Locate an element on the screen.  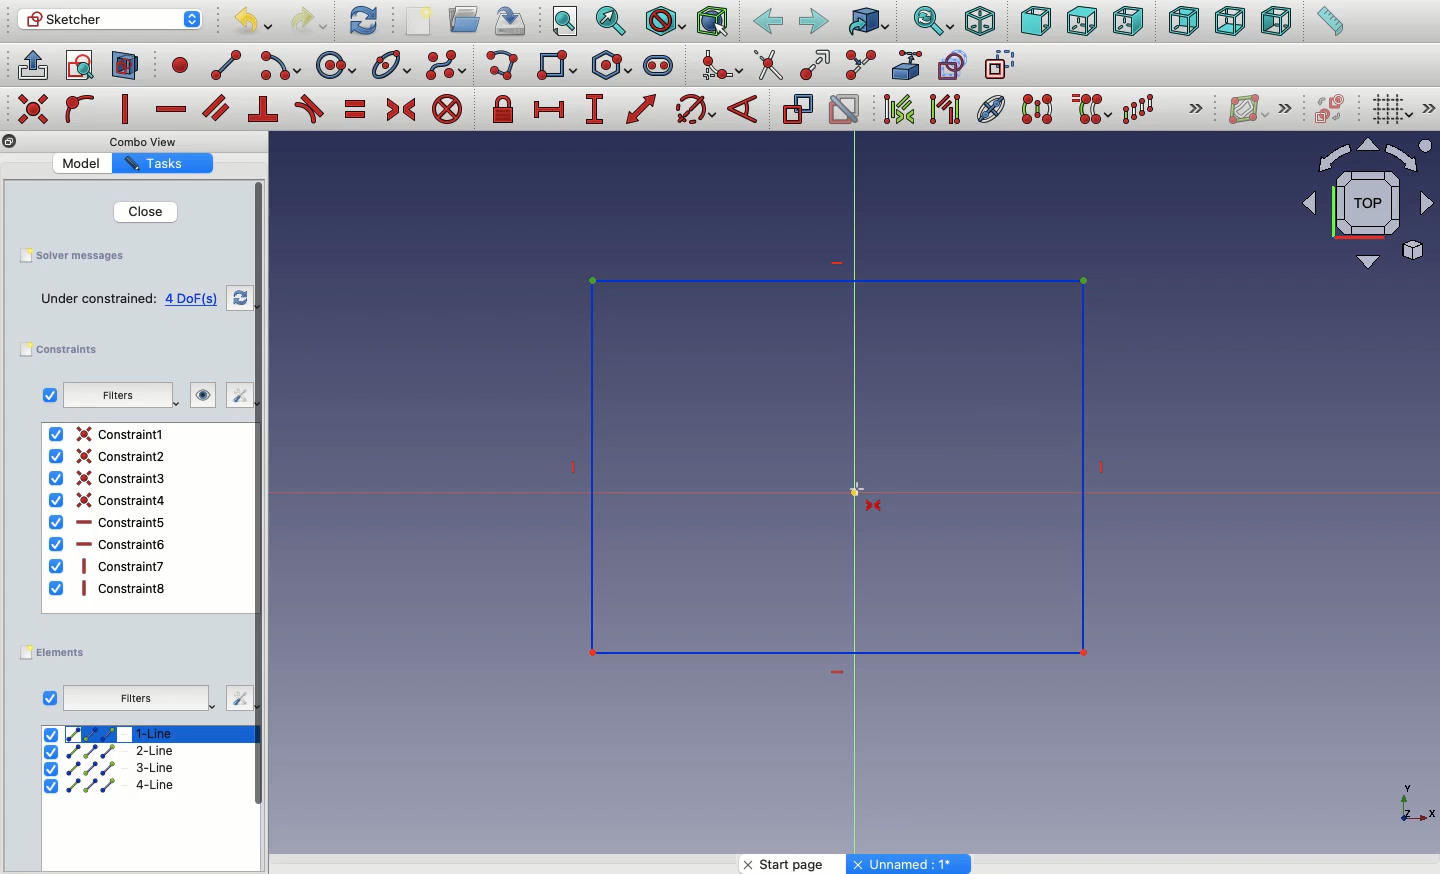
Rectangle is located at coordinates (899, 346).